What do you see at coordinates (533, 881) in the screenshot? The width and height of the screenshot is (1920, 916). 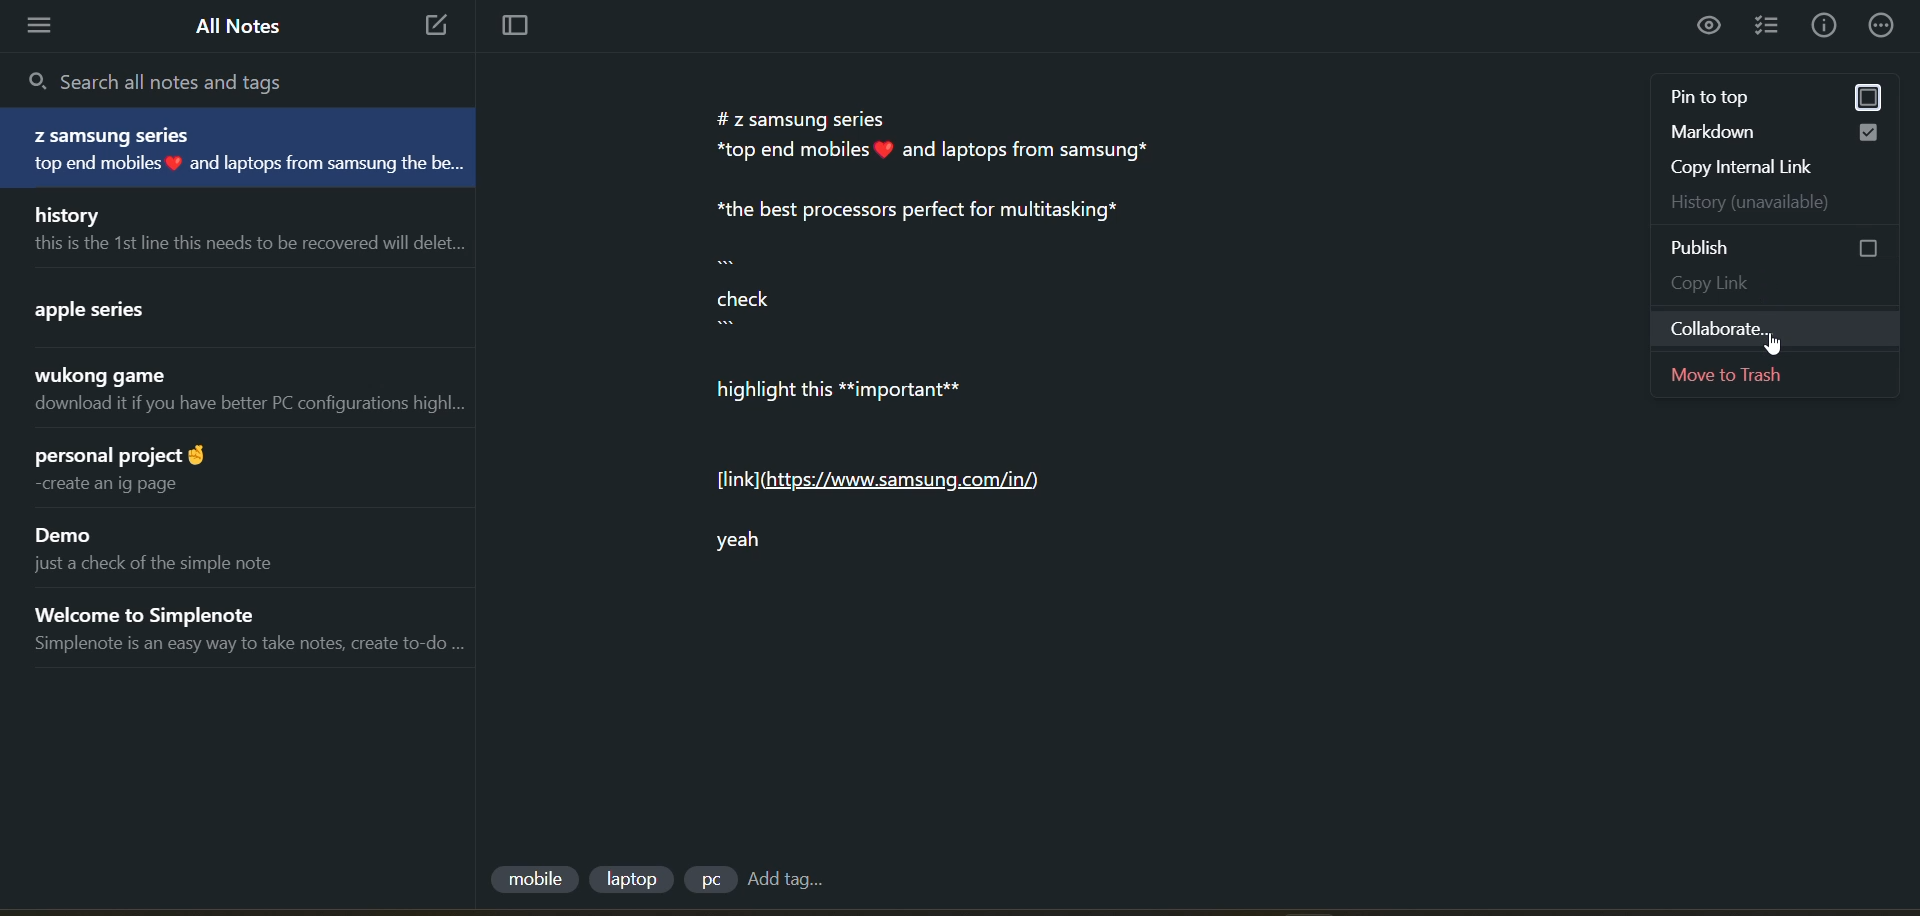 I see `tag 1` at bounding box center [533, 881].